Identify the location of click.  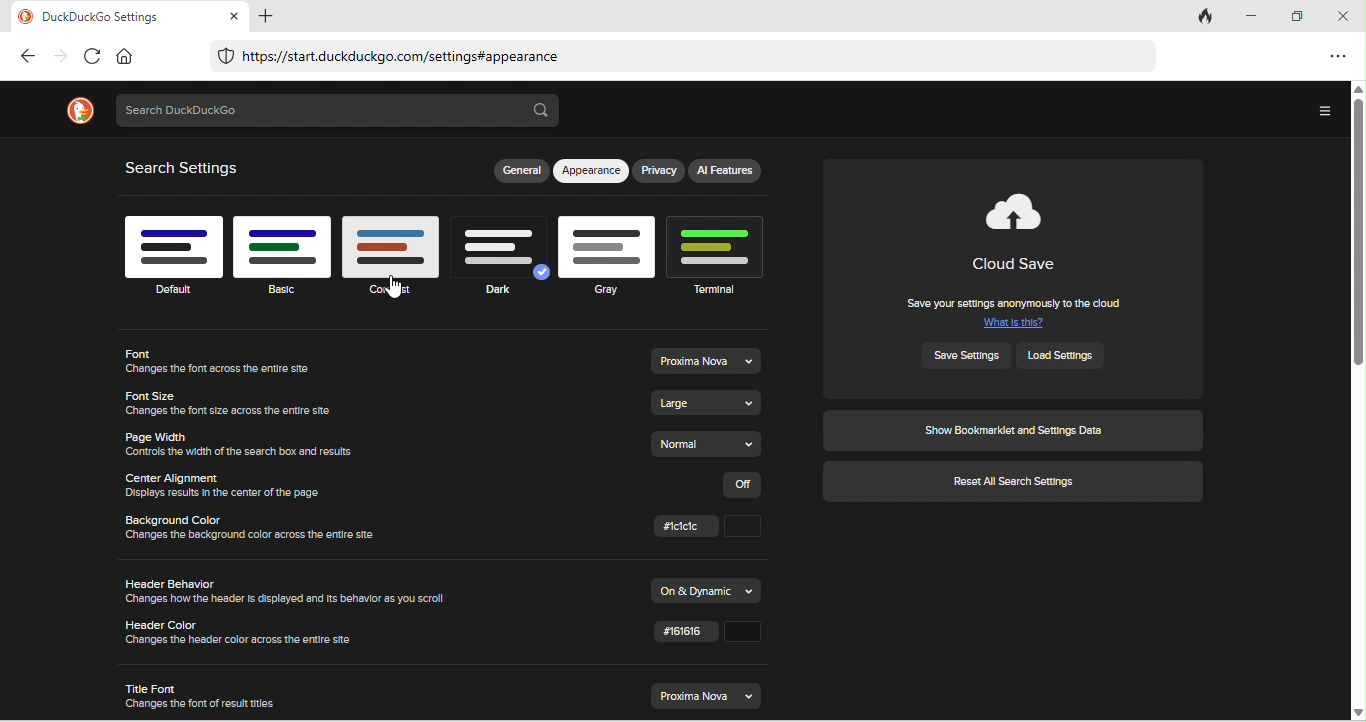
(710, 527).